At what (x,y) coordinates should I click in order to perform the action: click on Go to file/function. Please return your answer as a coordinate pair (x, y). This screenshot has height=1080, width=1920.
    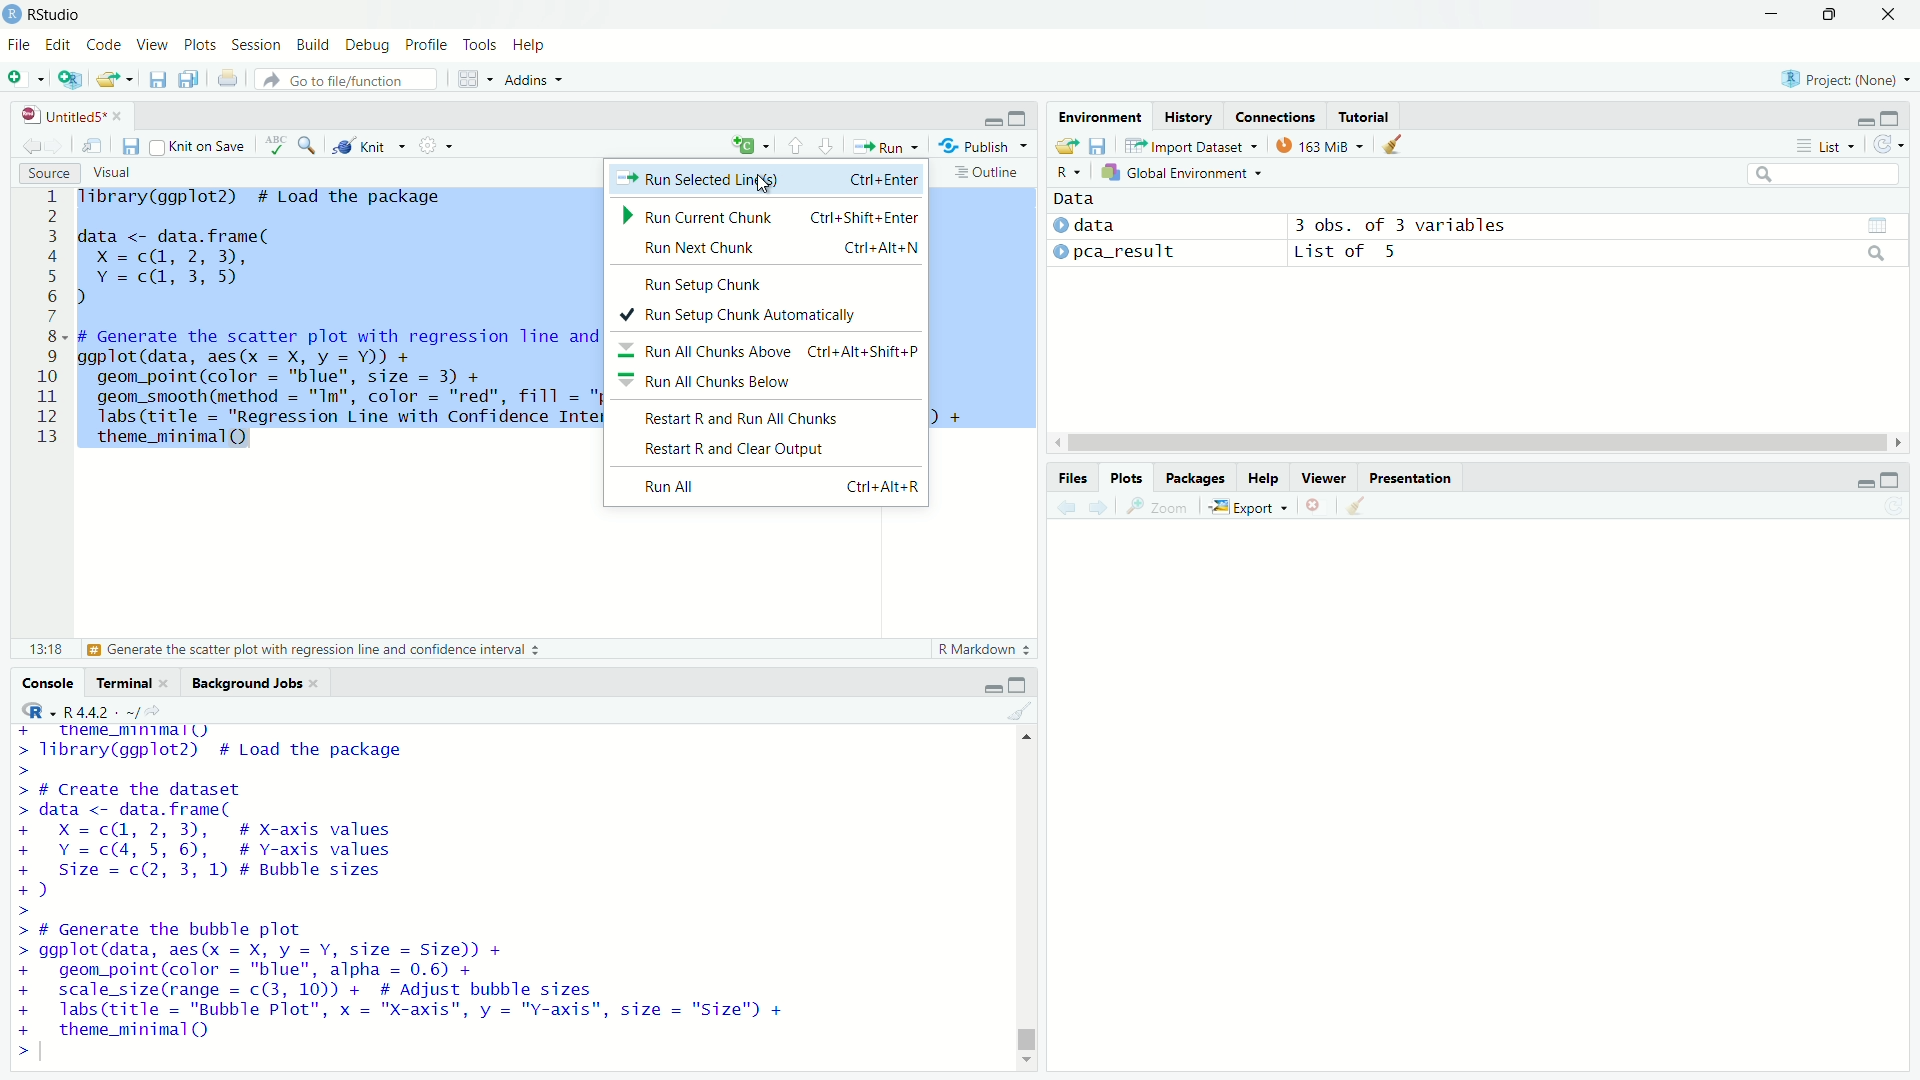
    Looking at the image, I should click on (346, 80).